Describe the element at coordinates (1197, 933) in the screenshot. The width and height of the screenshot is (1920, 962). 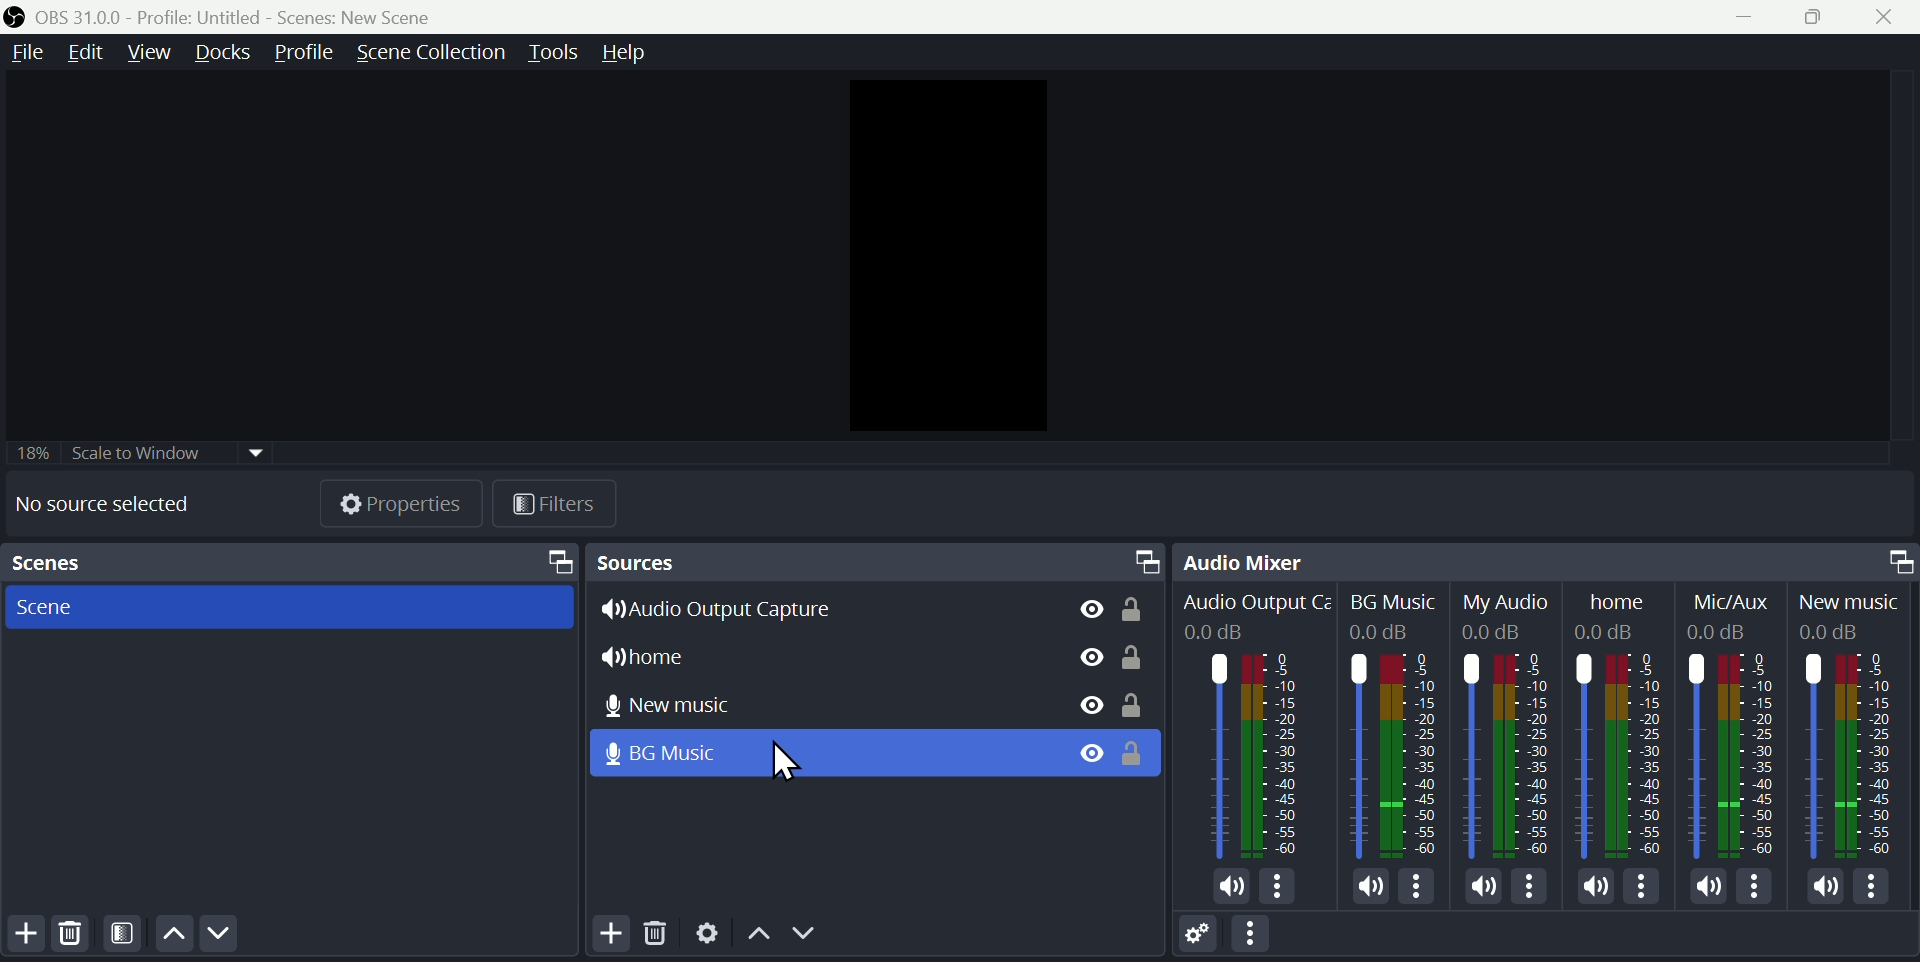
I see `Settings` at that location.